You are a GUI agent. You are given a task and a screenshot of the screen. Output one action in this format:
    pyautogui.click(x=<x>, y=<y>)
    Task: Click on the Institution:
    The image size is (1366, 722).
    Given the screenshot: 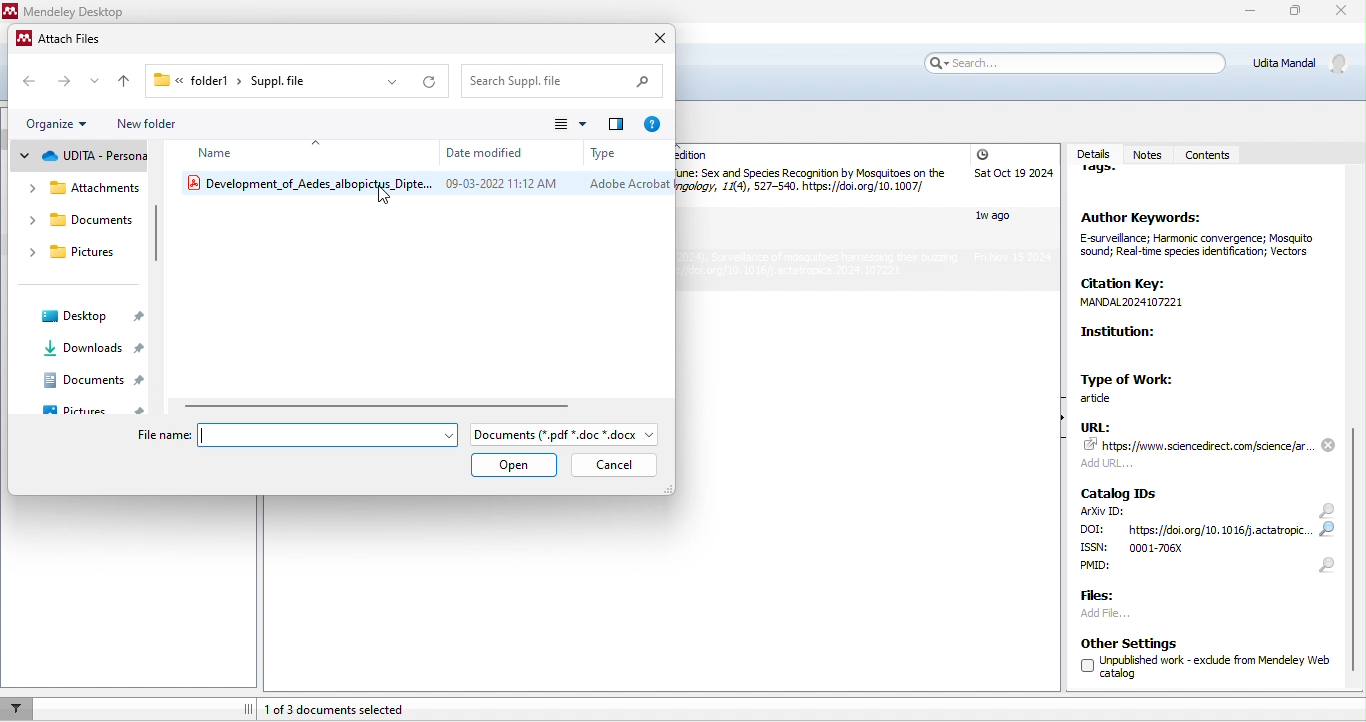 What is the action you would take?
    pyautogui.click(x=1168, y=345)
    